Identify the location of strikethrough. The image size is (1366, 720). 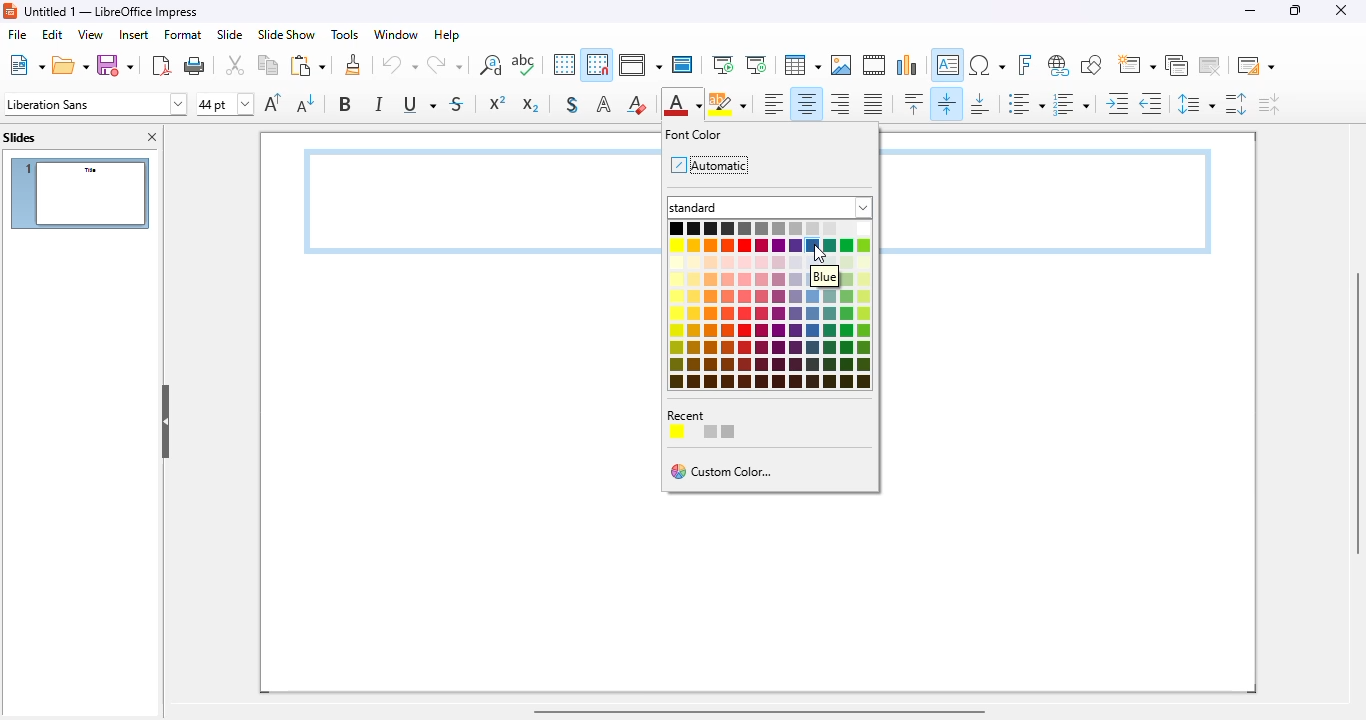
(458, 103).